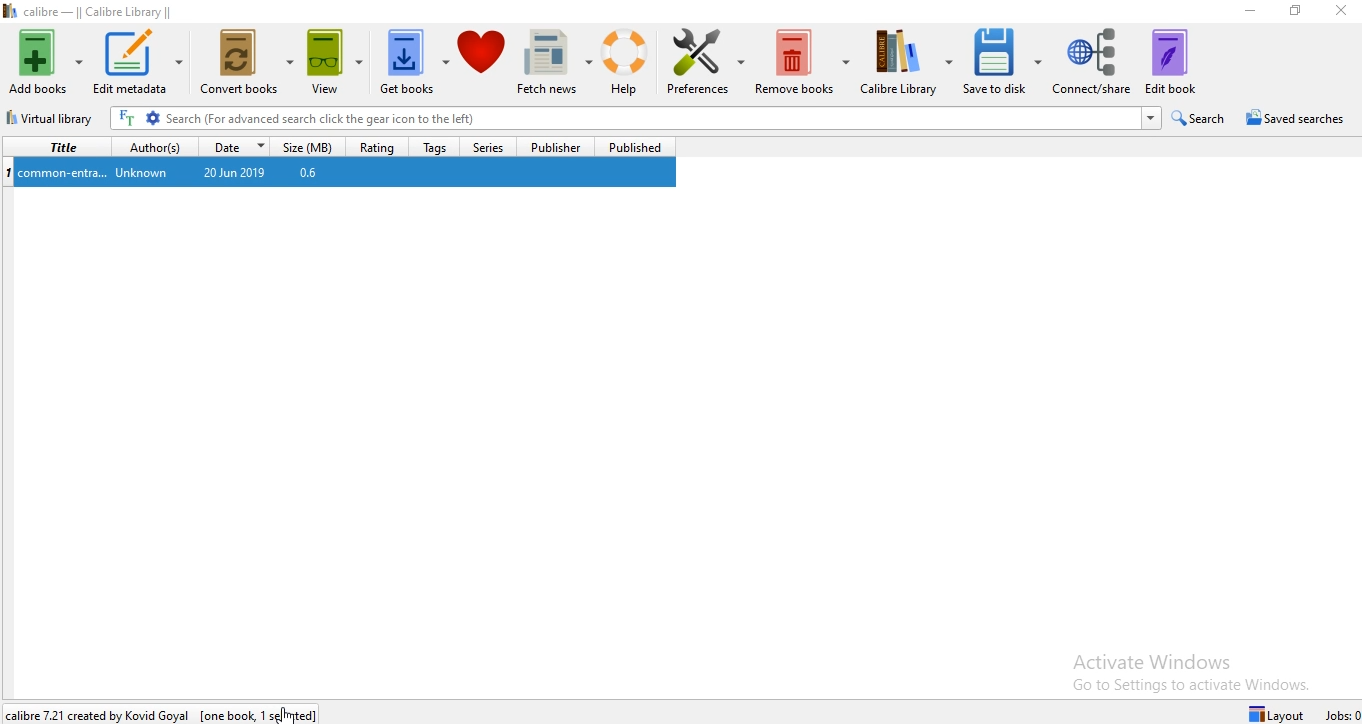  What do you see at coordinates (9, 170) in the screenshot?
I see `Index No.` at bounding box center [9, 170].